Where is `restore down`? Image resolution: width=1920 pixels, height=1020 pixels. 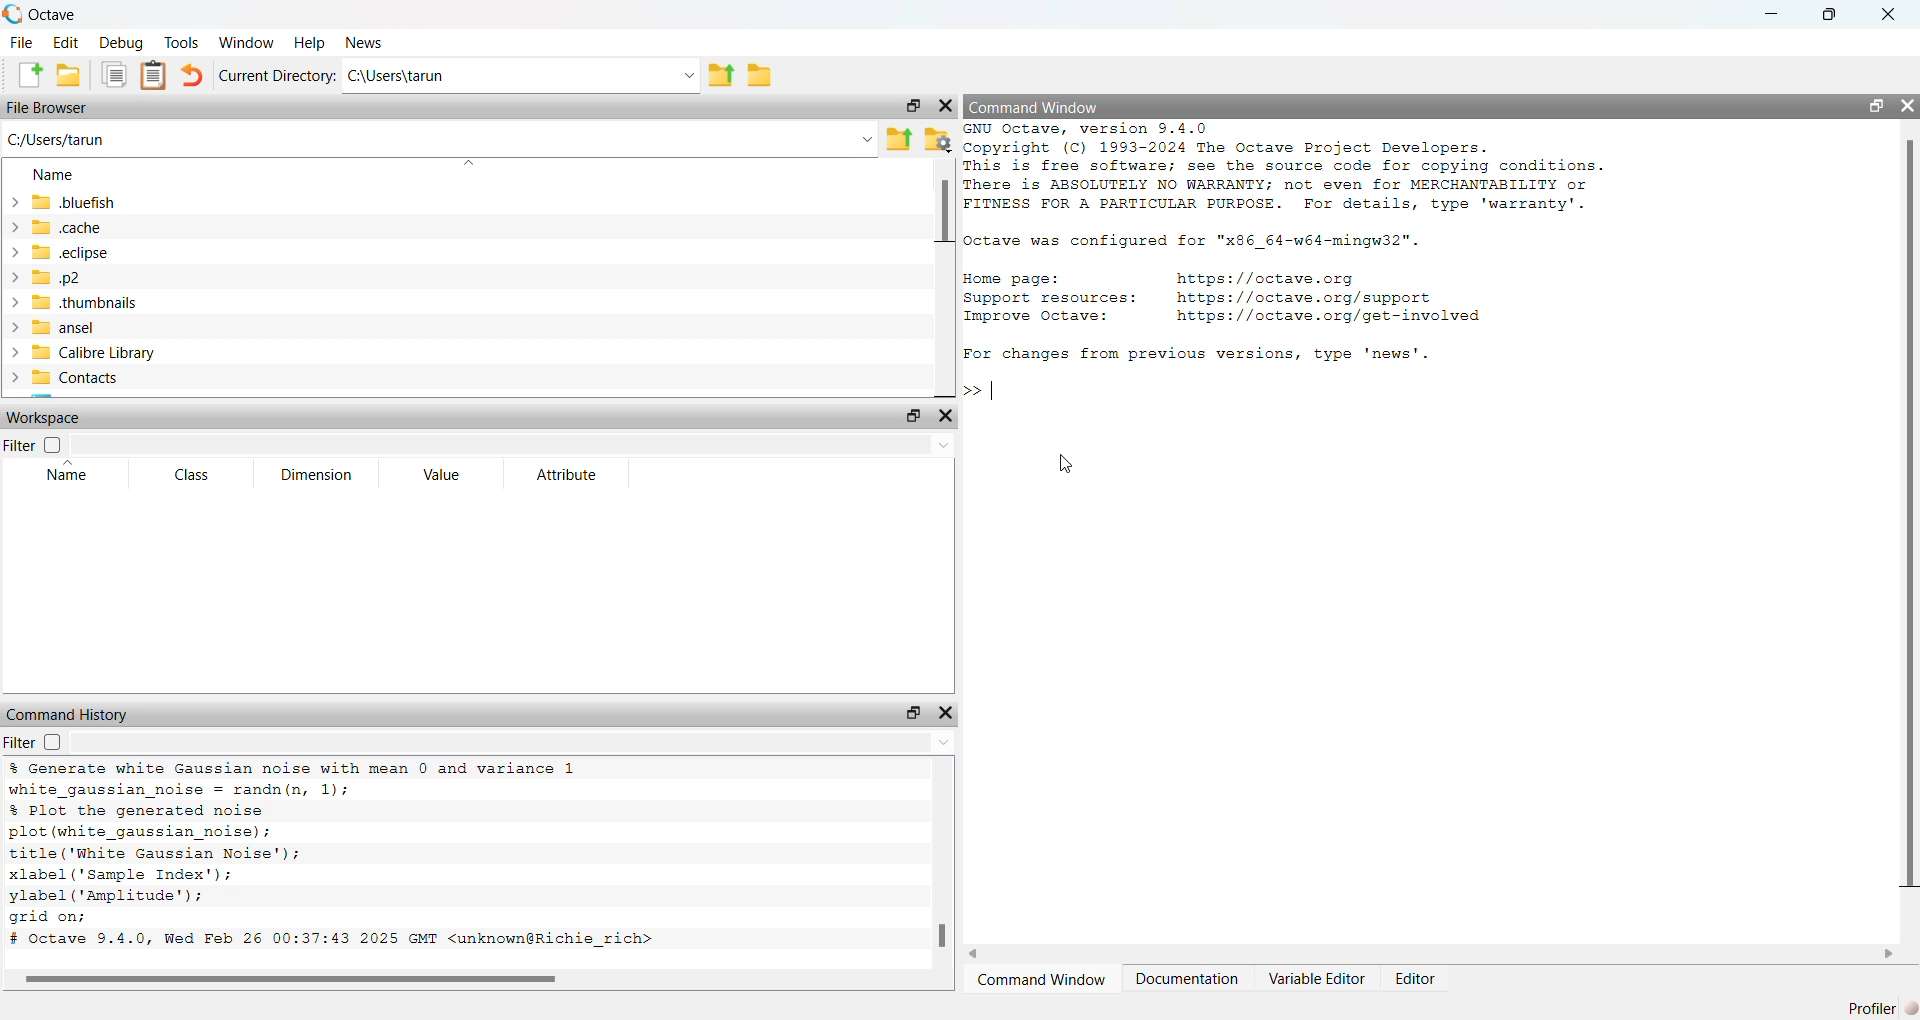 restore down is located at coordinates (914, 713).